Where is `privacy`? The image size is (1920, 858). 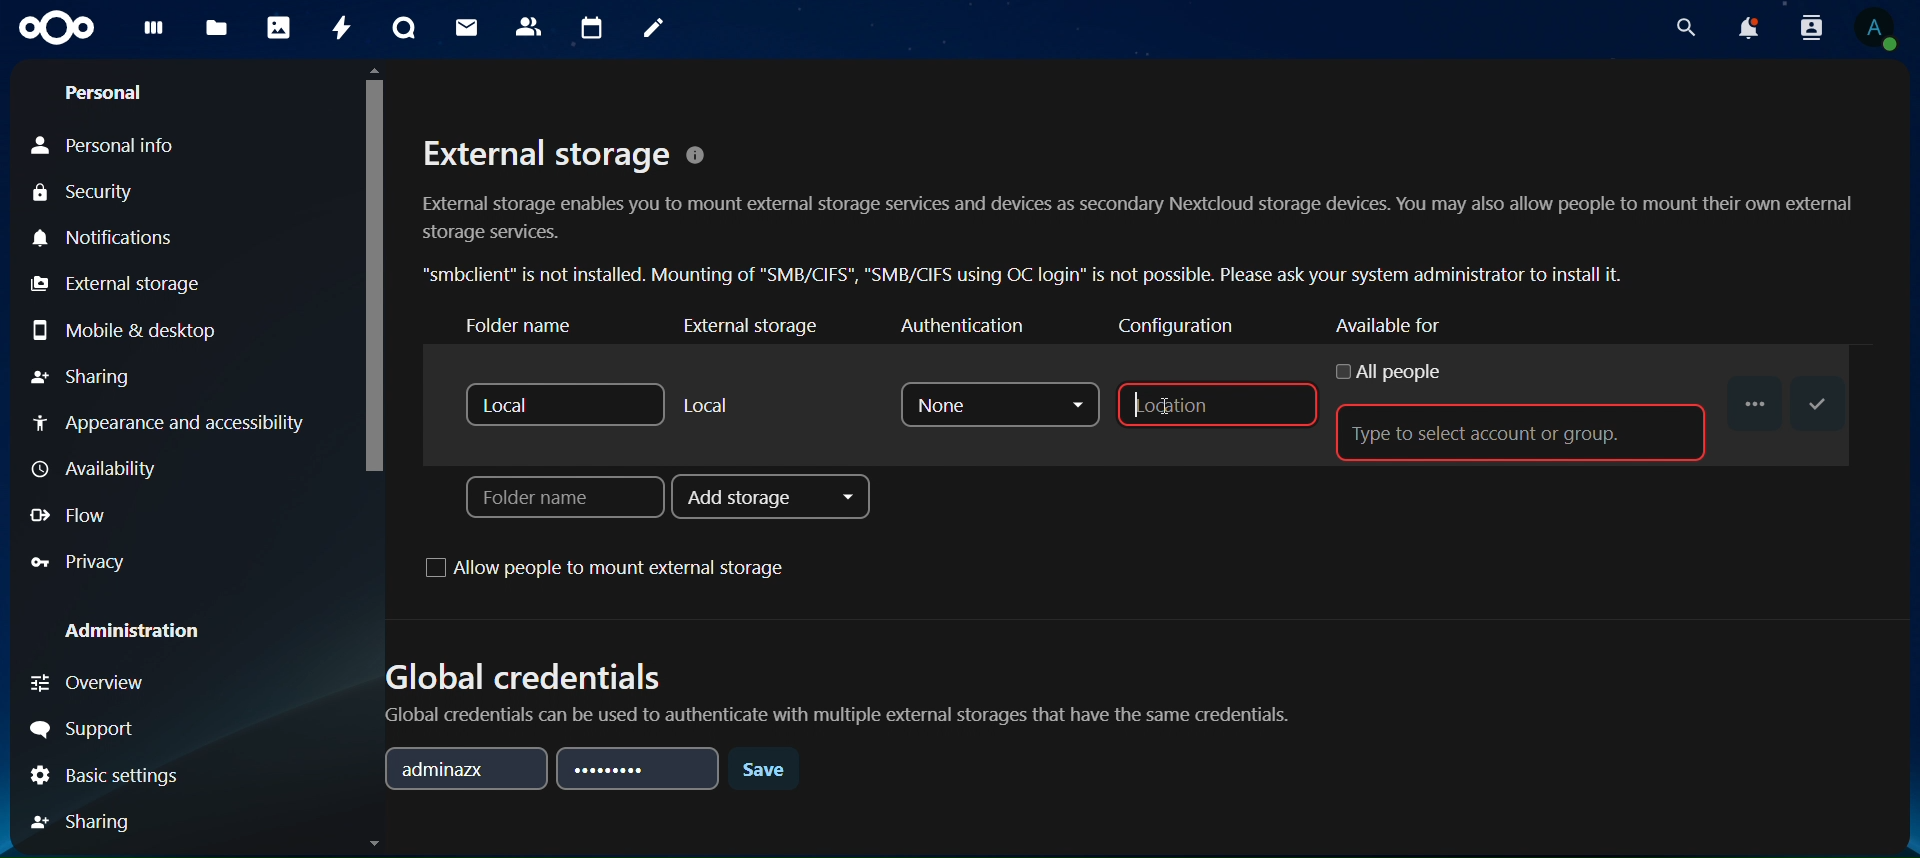 privacy is located at coordinates (78, 561).